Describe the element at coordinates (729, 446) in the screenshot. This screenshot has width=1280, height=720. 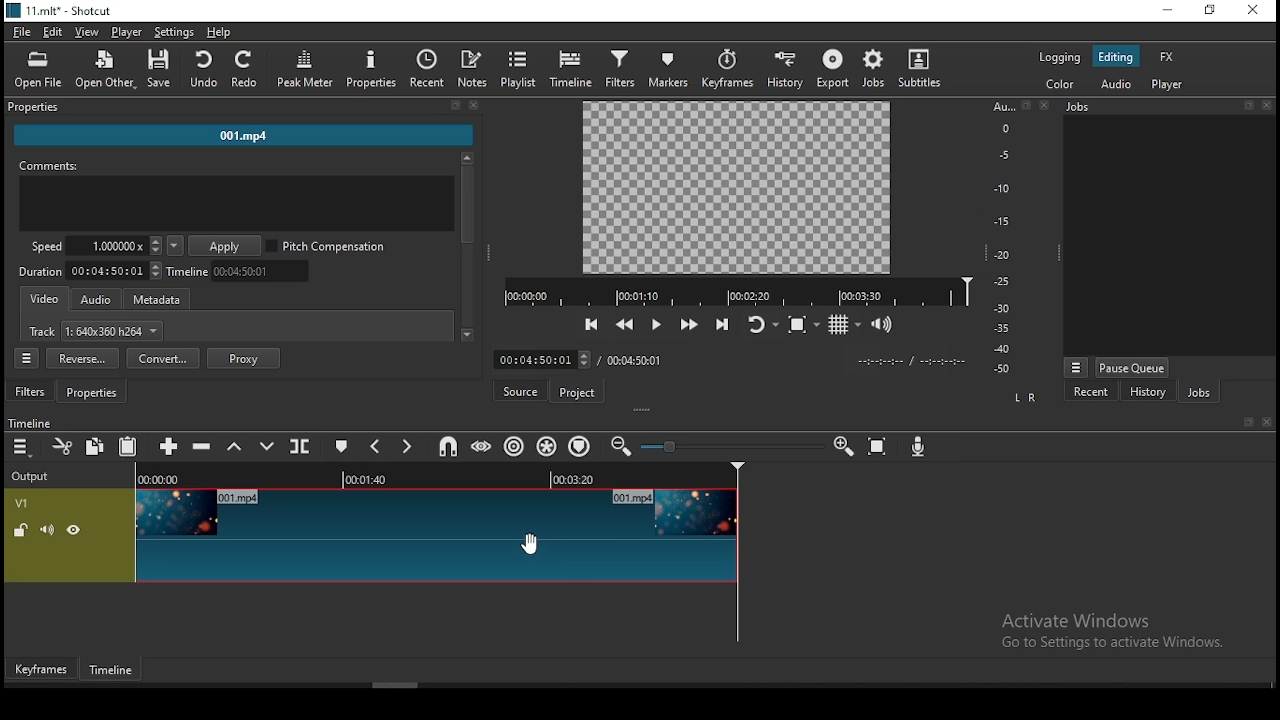
I see `zoom bar` at that location.